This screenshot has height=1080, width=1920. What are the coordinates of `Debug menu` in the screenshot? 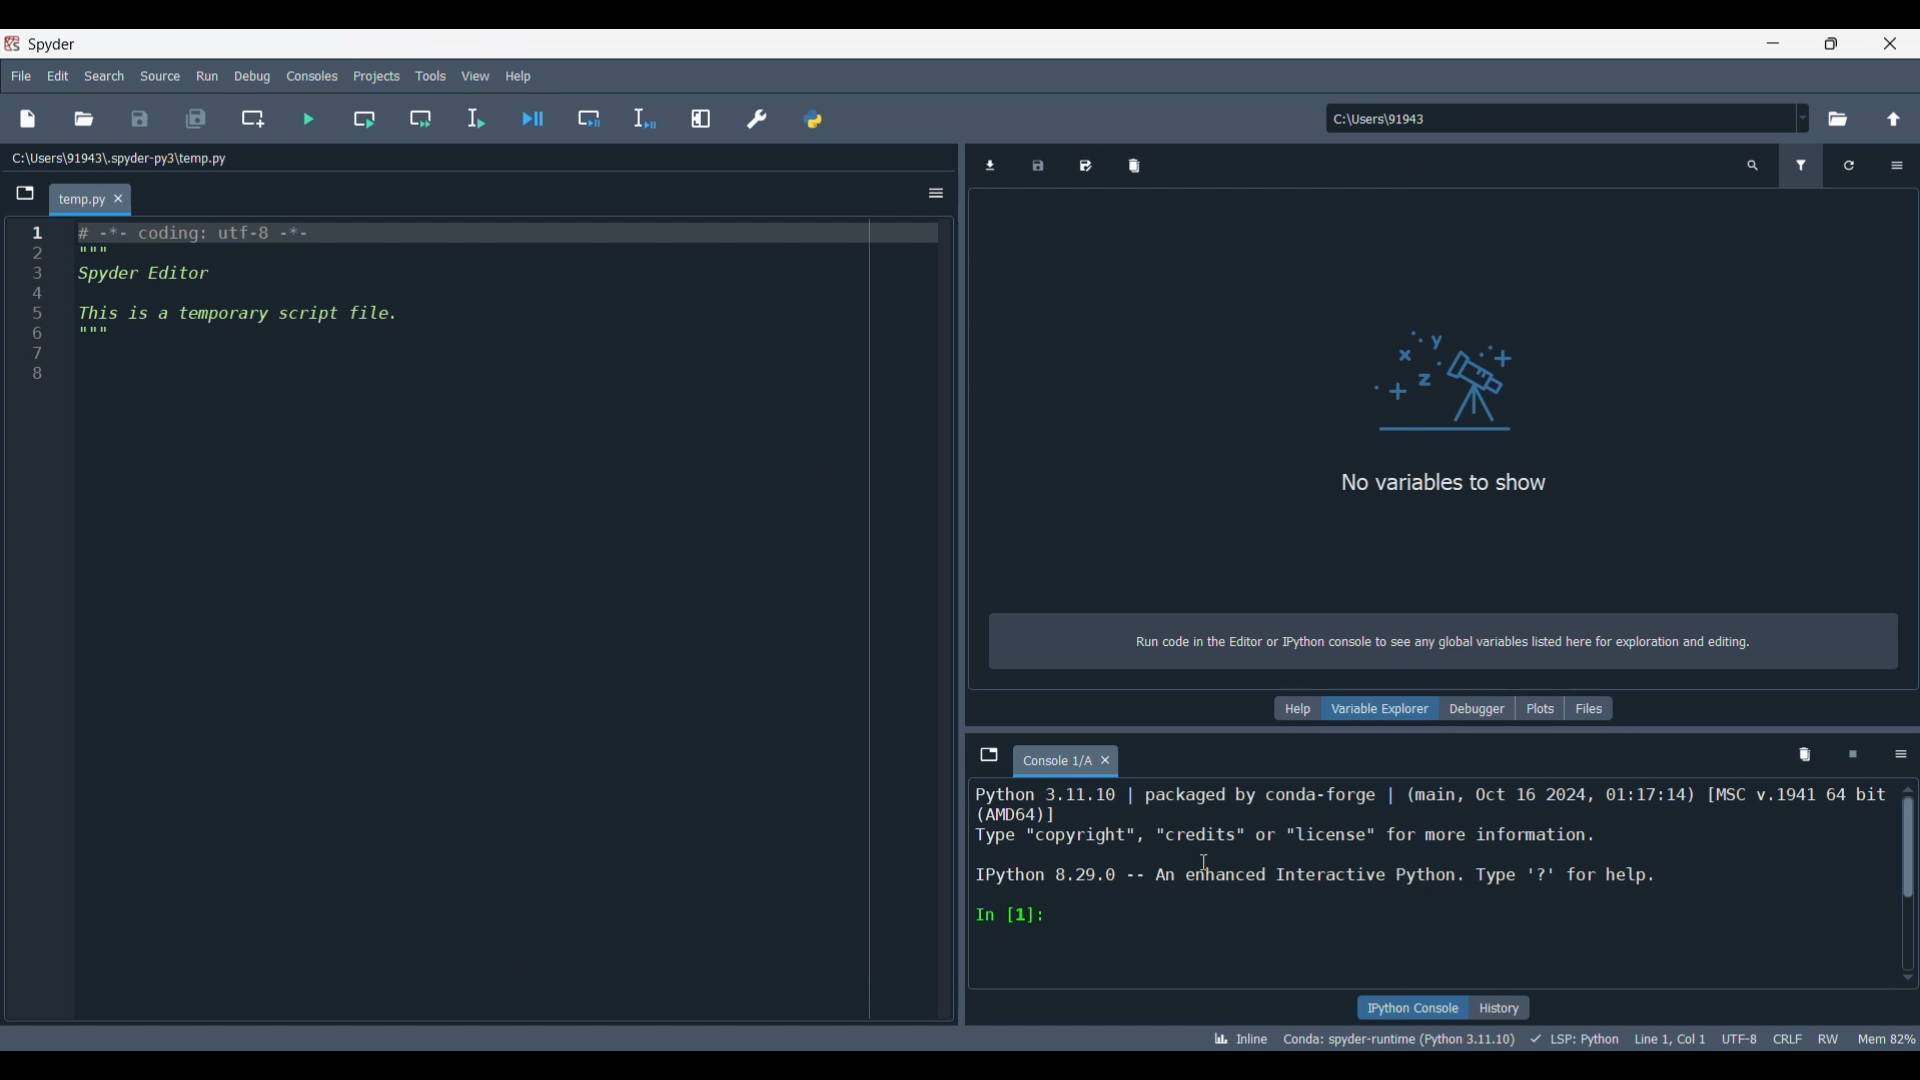 It's located at (253, 76).